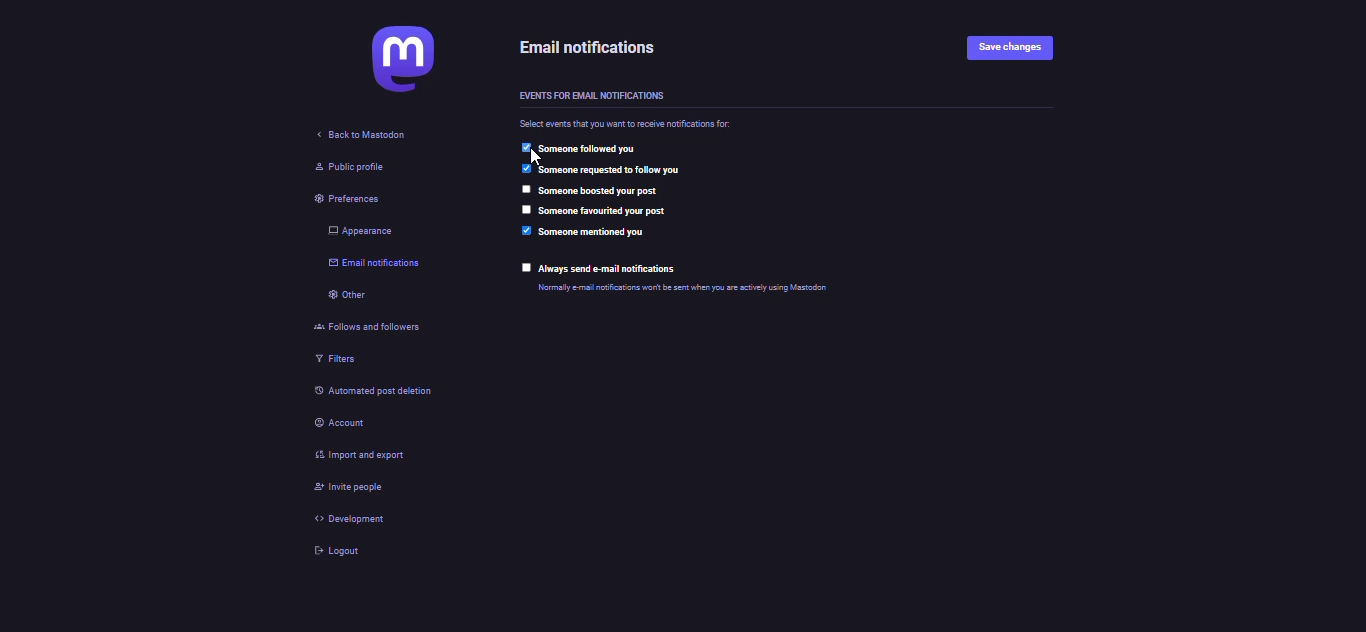 The height and width of the screenshot is (632, 1366). Describe the element at coordinates (353, 231) in the screenshot. I see `appearance` at that location.